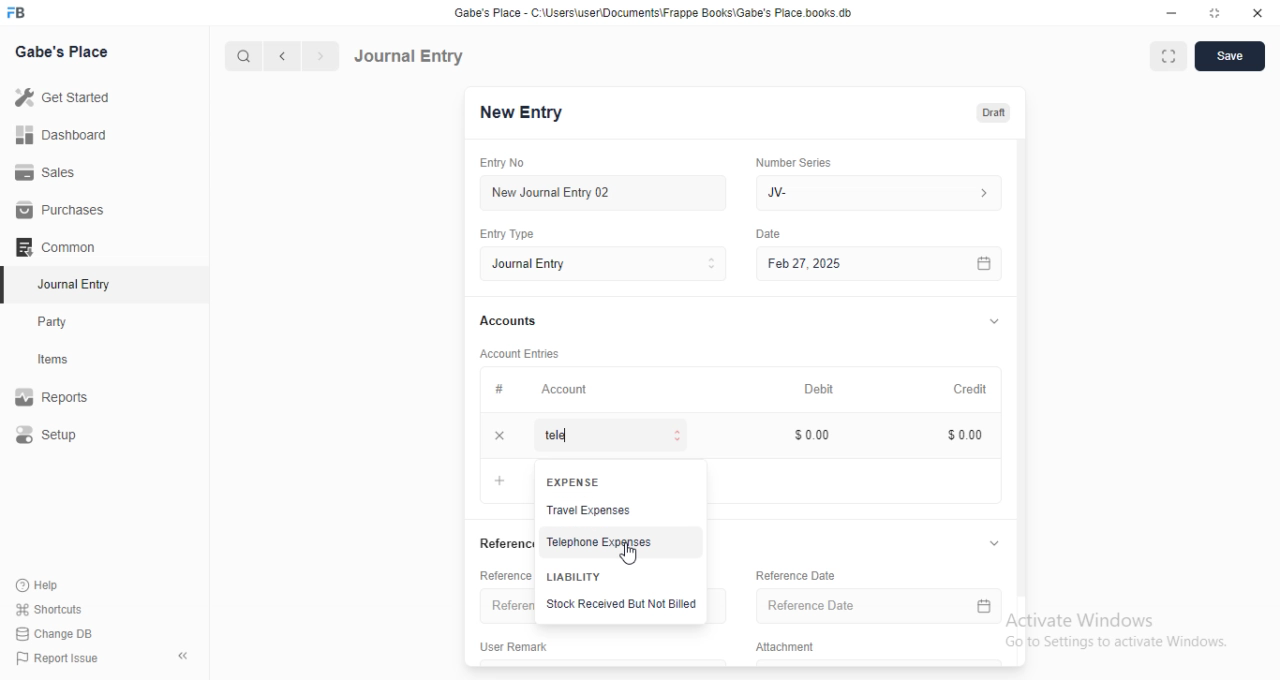 The image size is (1280, 680). What do you see at coordinates (1171, 56) in the screenshot?
I see `Full width toggle` at bounding box center [1171, 56].